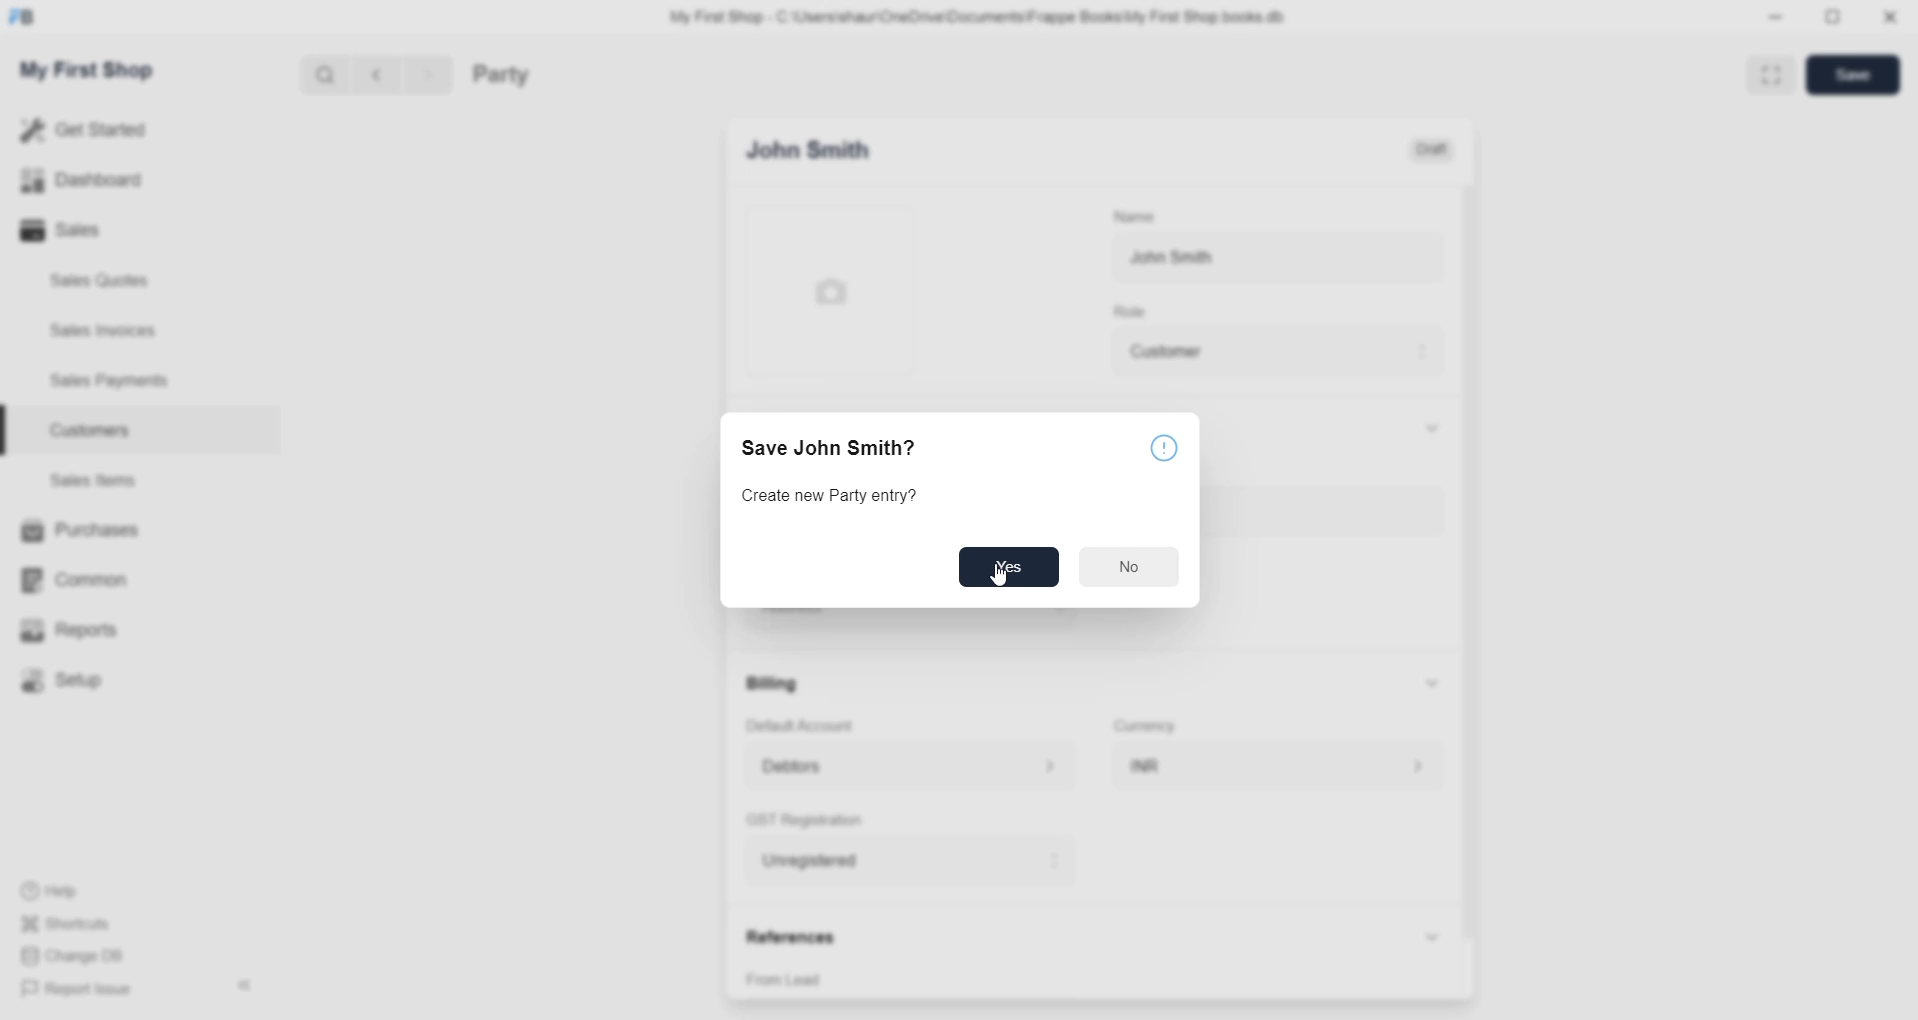 Image resolution: width=1918 pixels, height=1020 pixels. I want to click on Name, so click(1127, 215).